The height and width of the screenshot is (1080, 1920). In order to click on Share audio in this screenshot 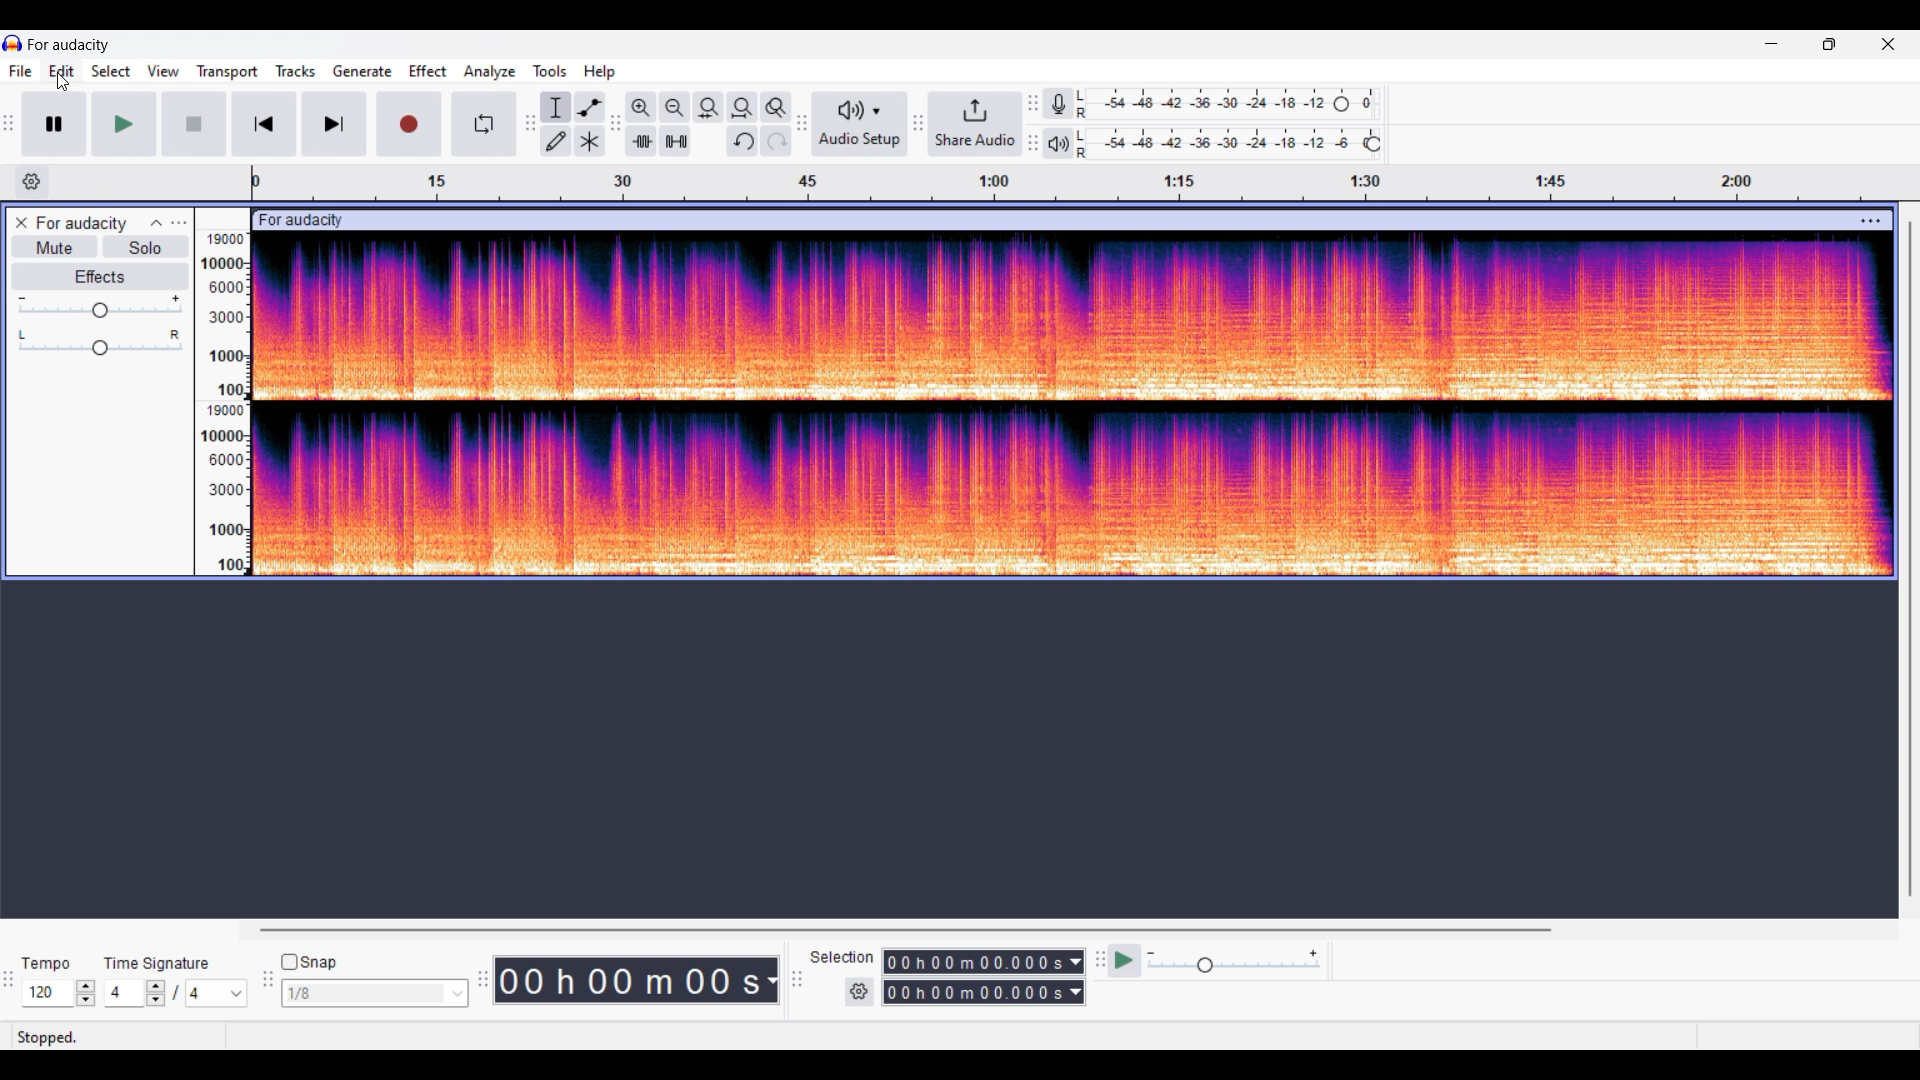, I will do `click(975, 123)`.